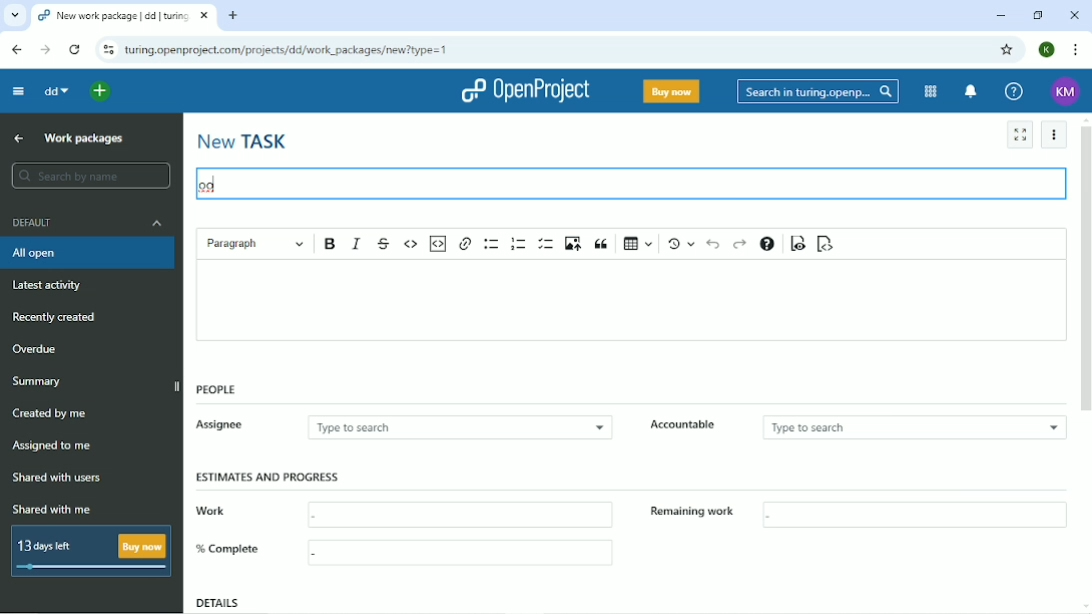  I want to click on 13 days left Buy now, so click(89, 551).